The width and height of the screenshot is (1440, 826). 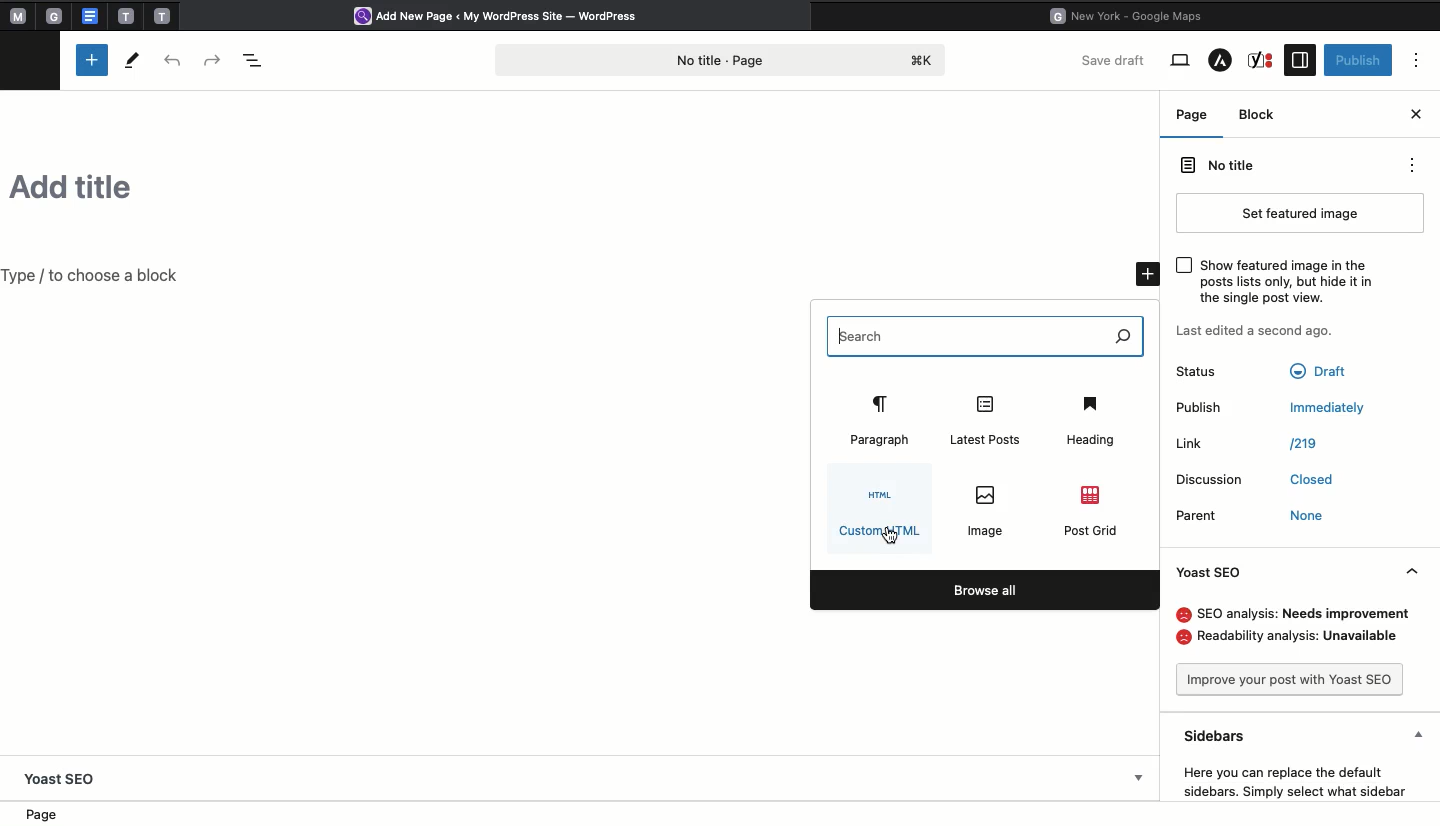 I want to click on Heading, so click(x=1093, y=420).